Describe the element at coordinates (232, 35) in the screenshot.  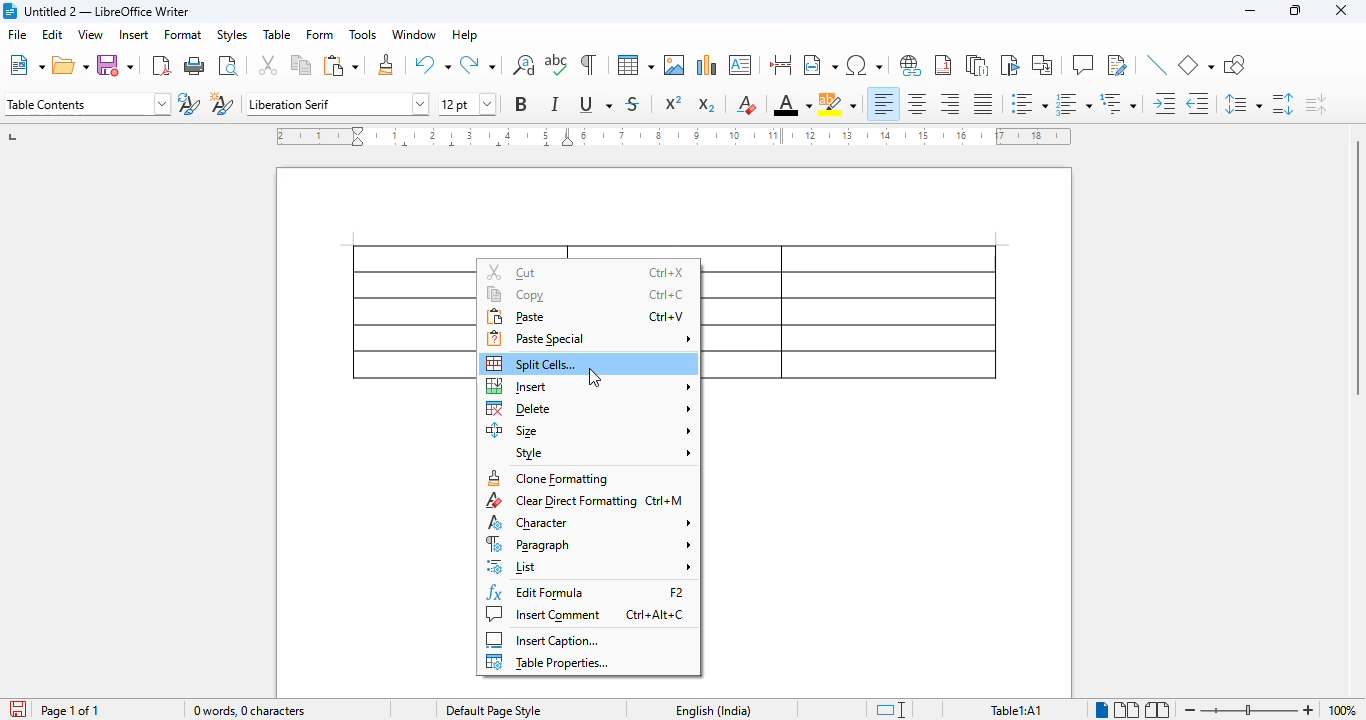
I see `styles` at that location.